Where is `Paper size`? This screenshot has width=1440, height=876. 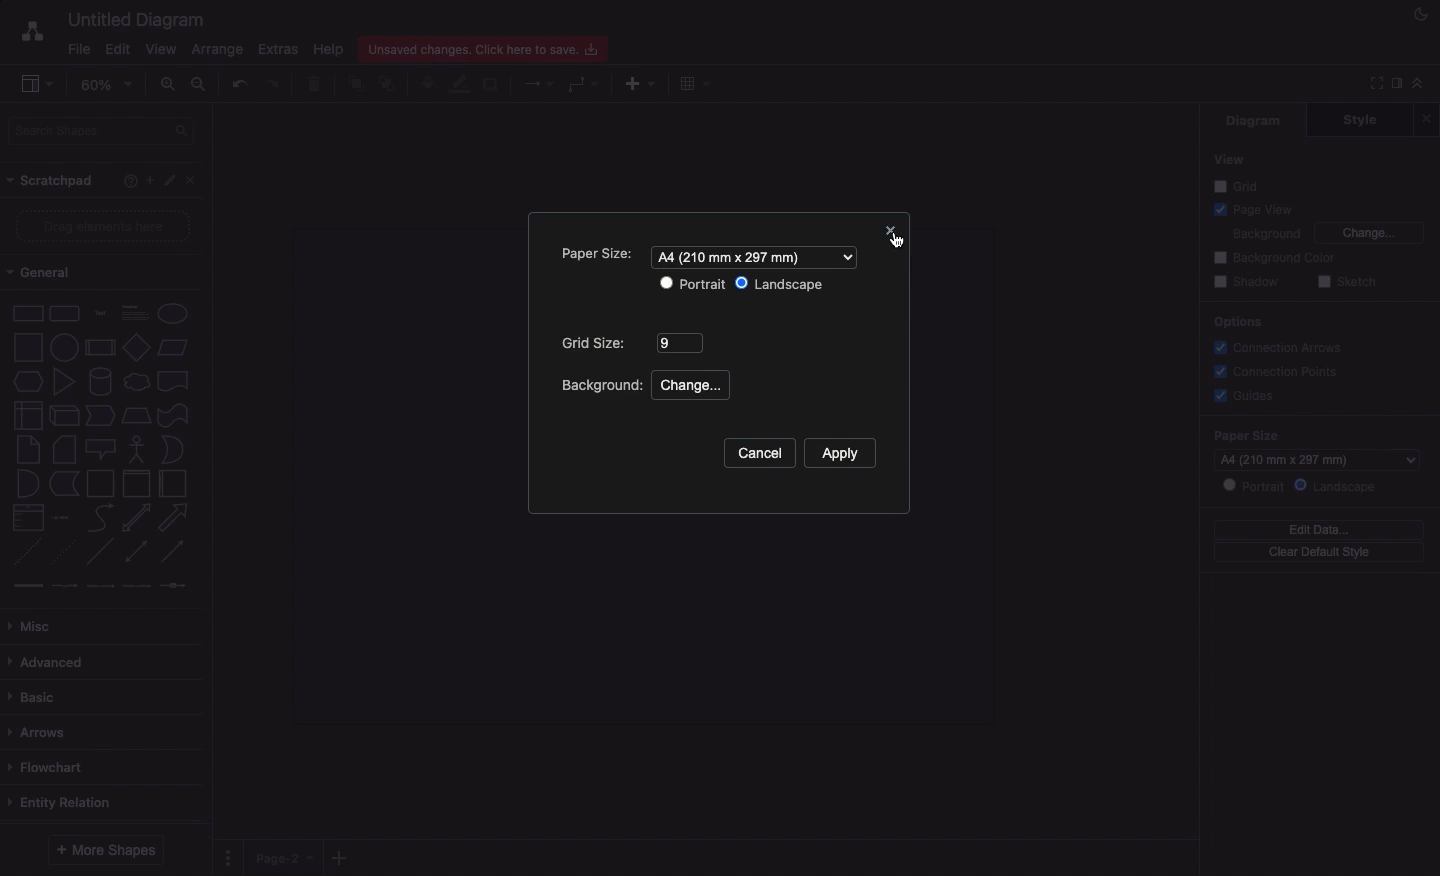 Paper size is located at coordinates (602, 255).